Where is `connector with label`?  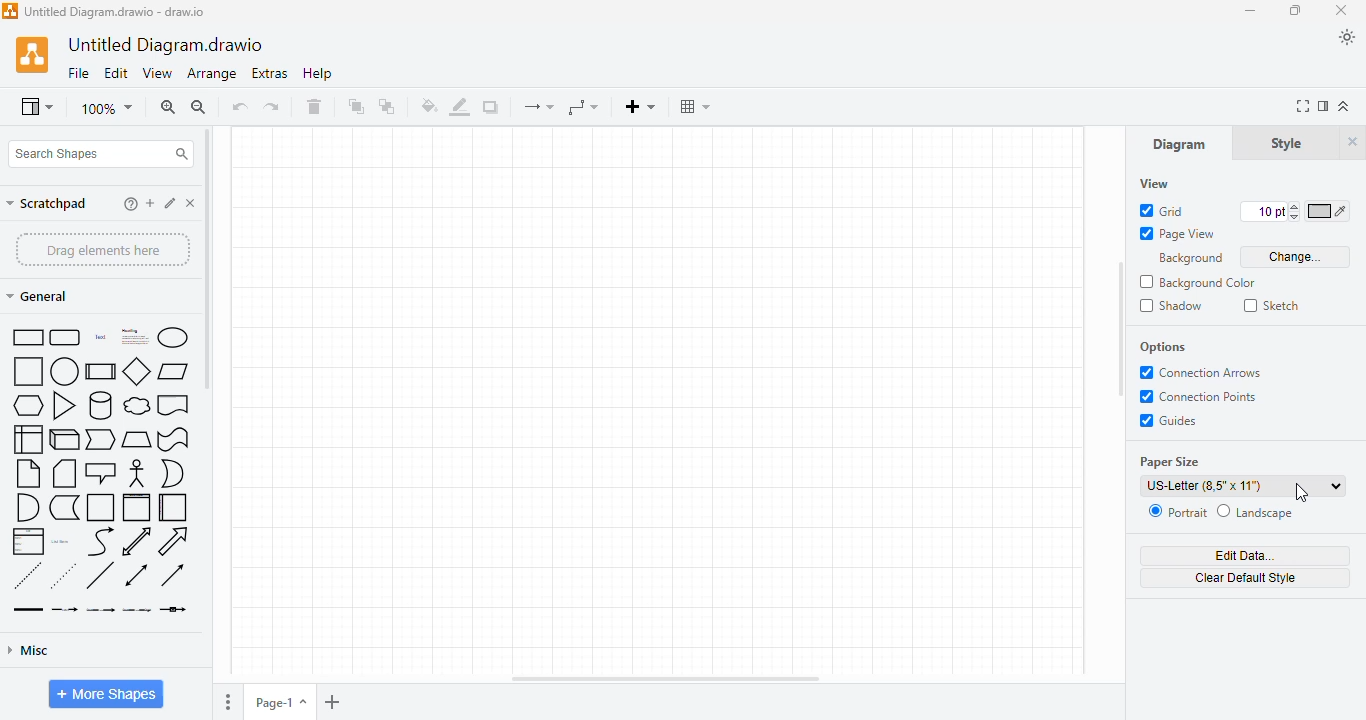 connector with label is located at coordinates (64, 610).